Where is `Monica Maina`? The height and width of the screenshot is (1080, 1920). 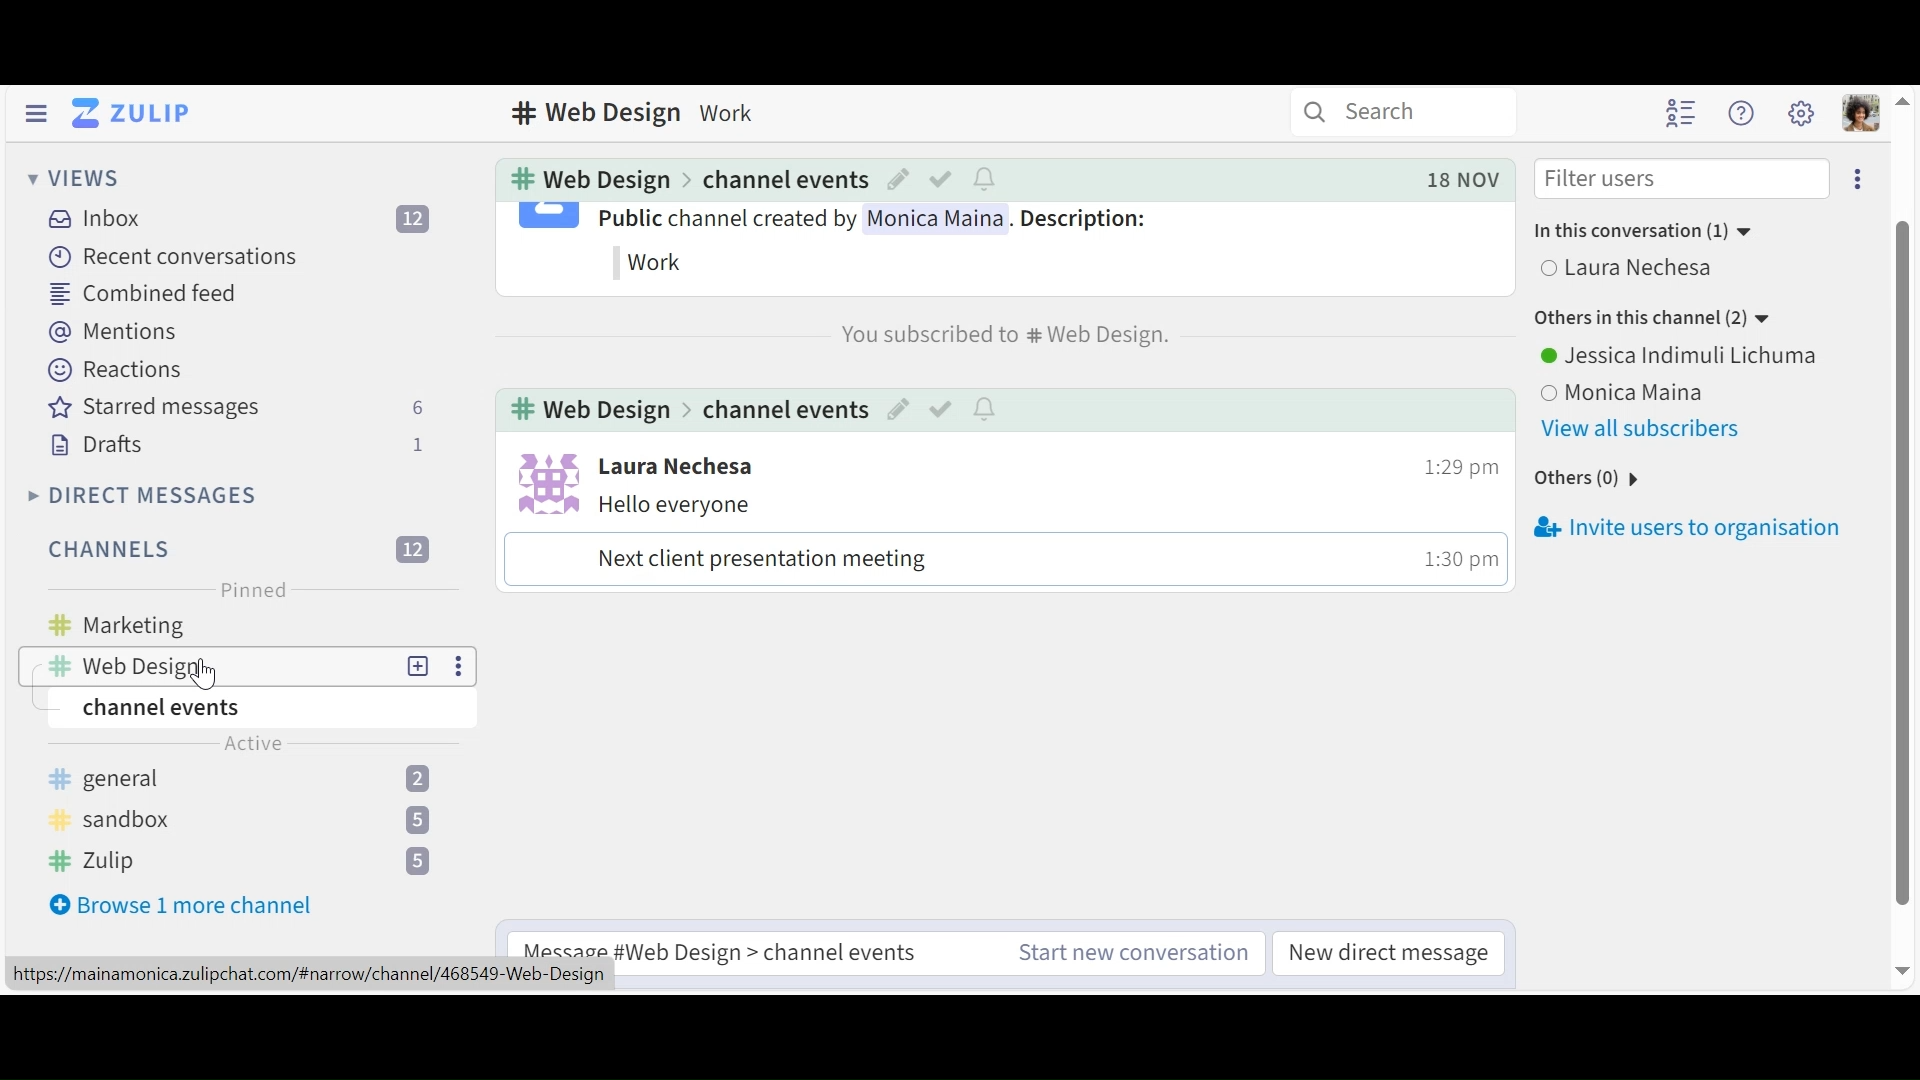
Monica Maina is located at coordinates (1624, 391).